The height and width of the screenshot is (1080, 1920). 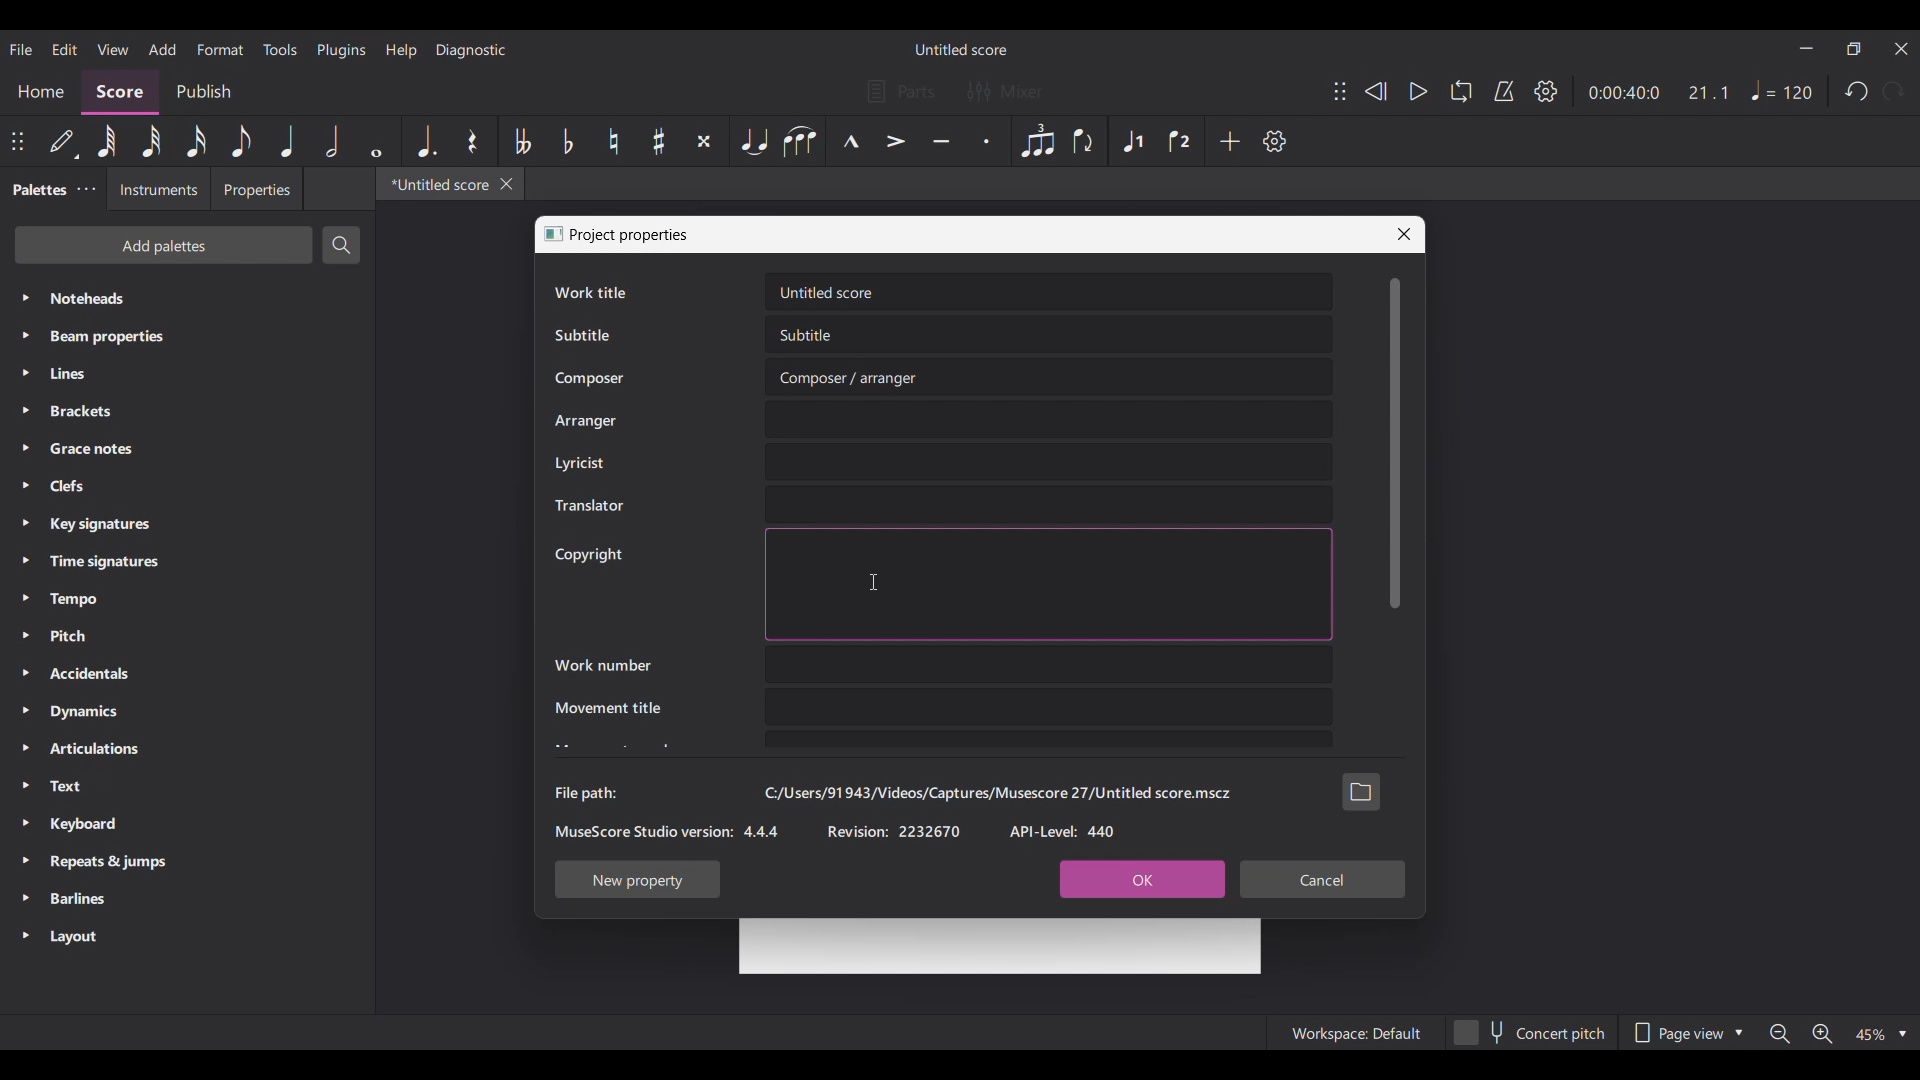 I want to click on Redo, so click(x=1892, y=91).